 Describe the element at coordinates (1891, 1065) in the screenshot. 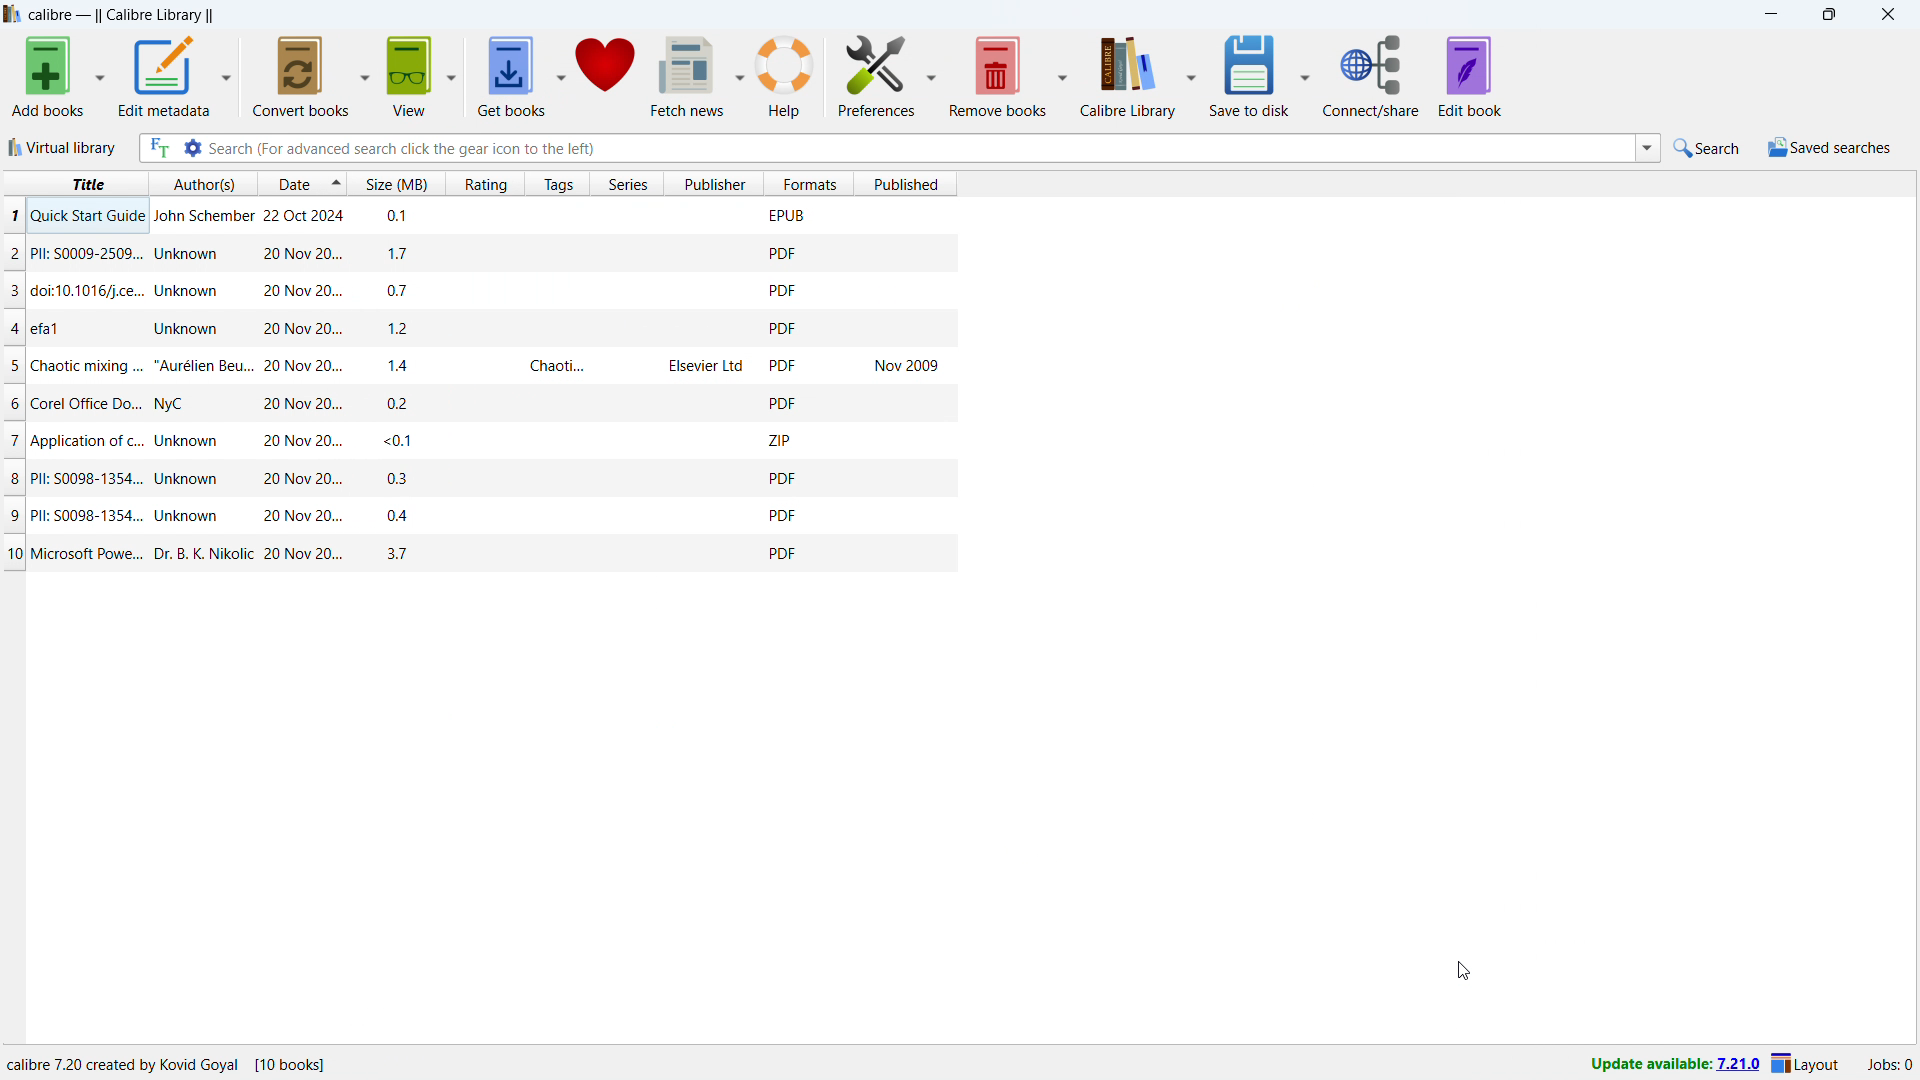

I see `active jobs` at that location.